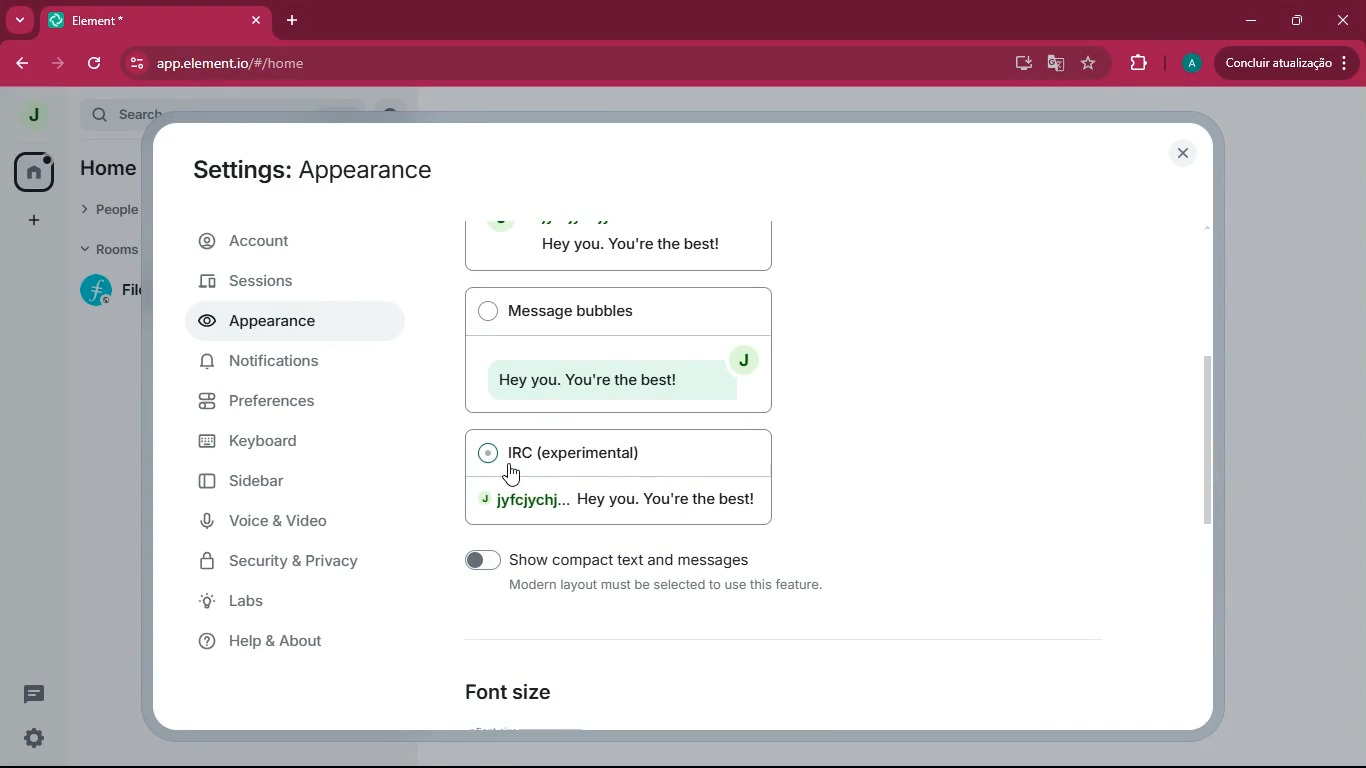 The image size is (1366, 768). Describe the element at coordinates (32, 694) in the screenshot. I see `message` at that location.